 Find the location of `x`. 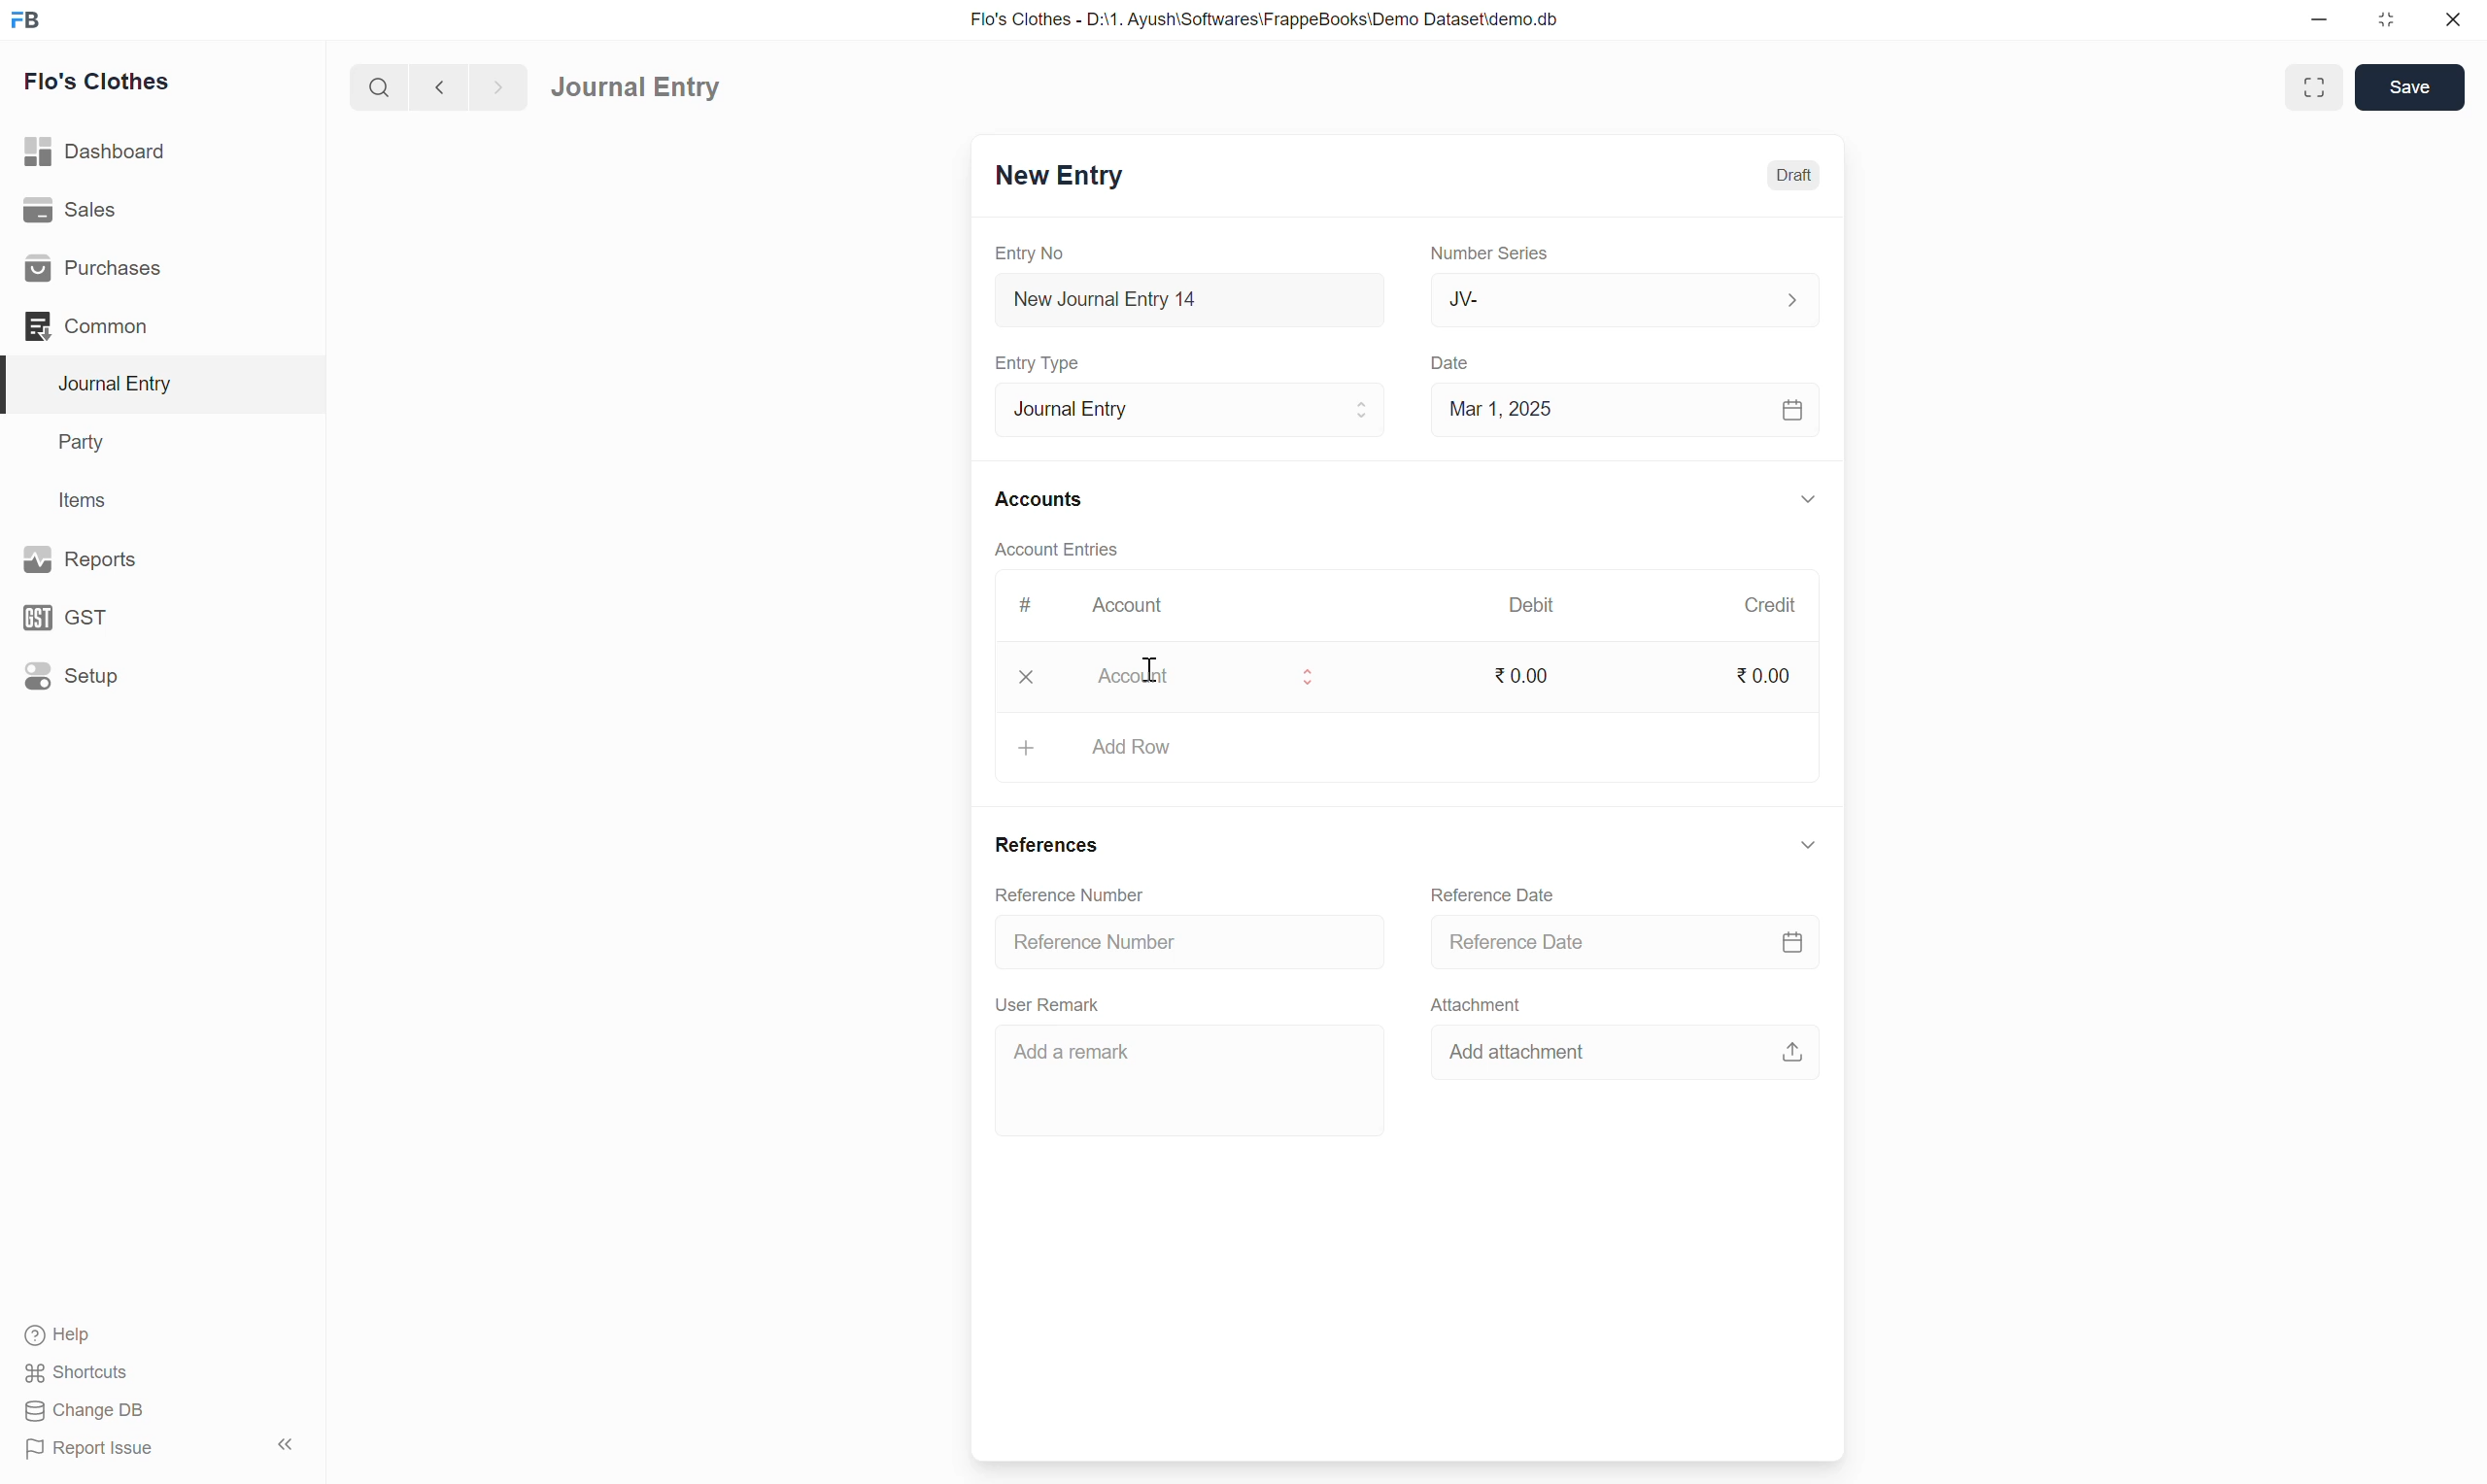

x is located at coordinates (1030, 677).